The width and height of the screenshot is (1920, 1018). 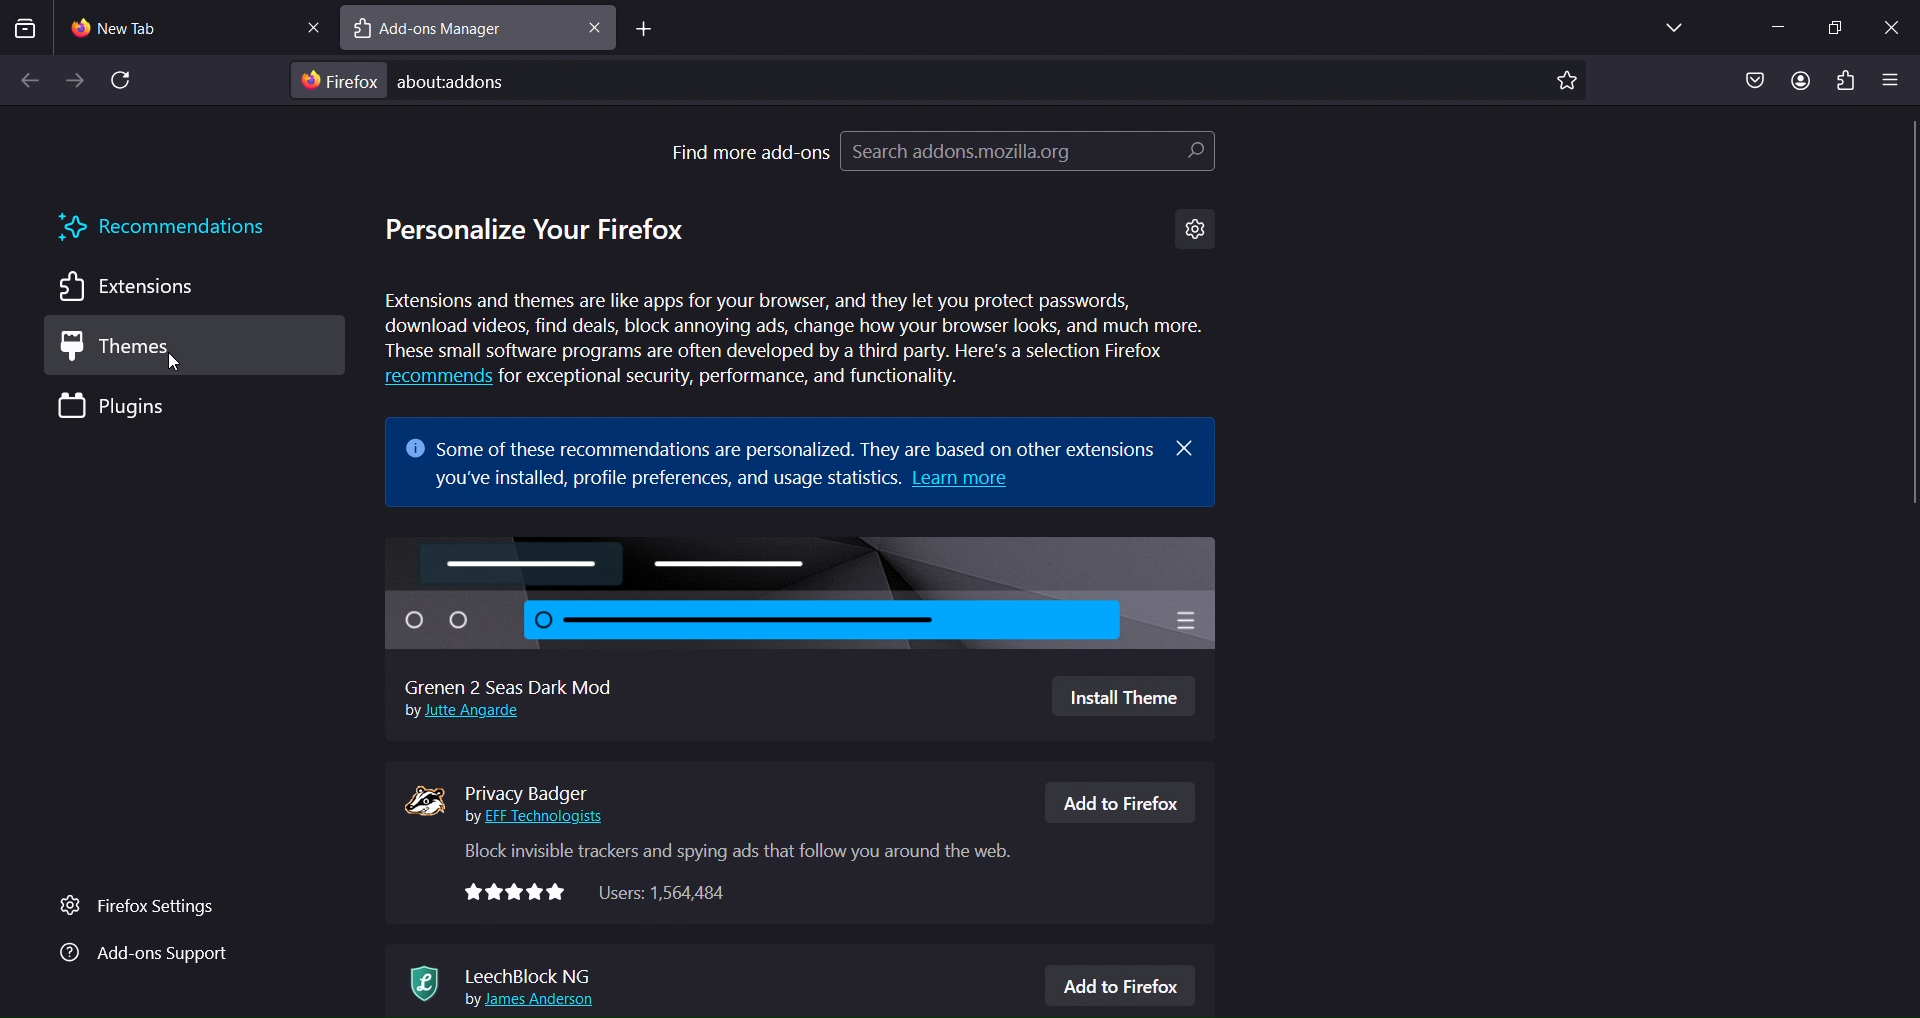 I want to click on close, so click(x=1187, y=448).